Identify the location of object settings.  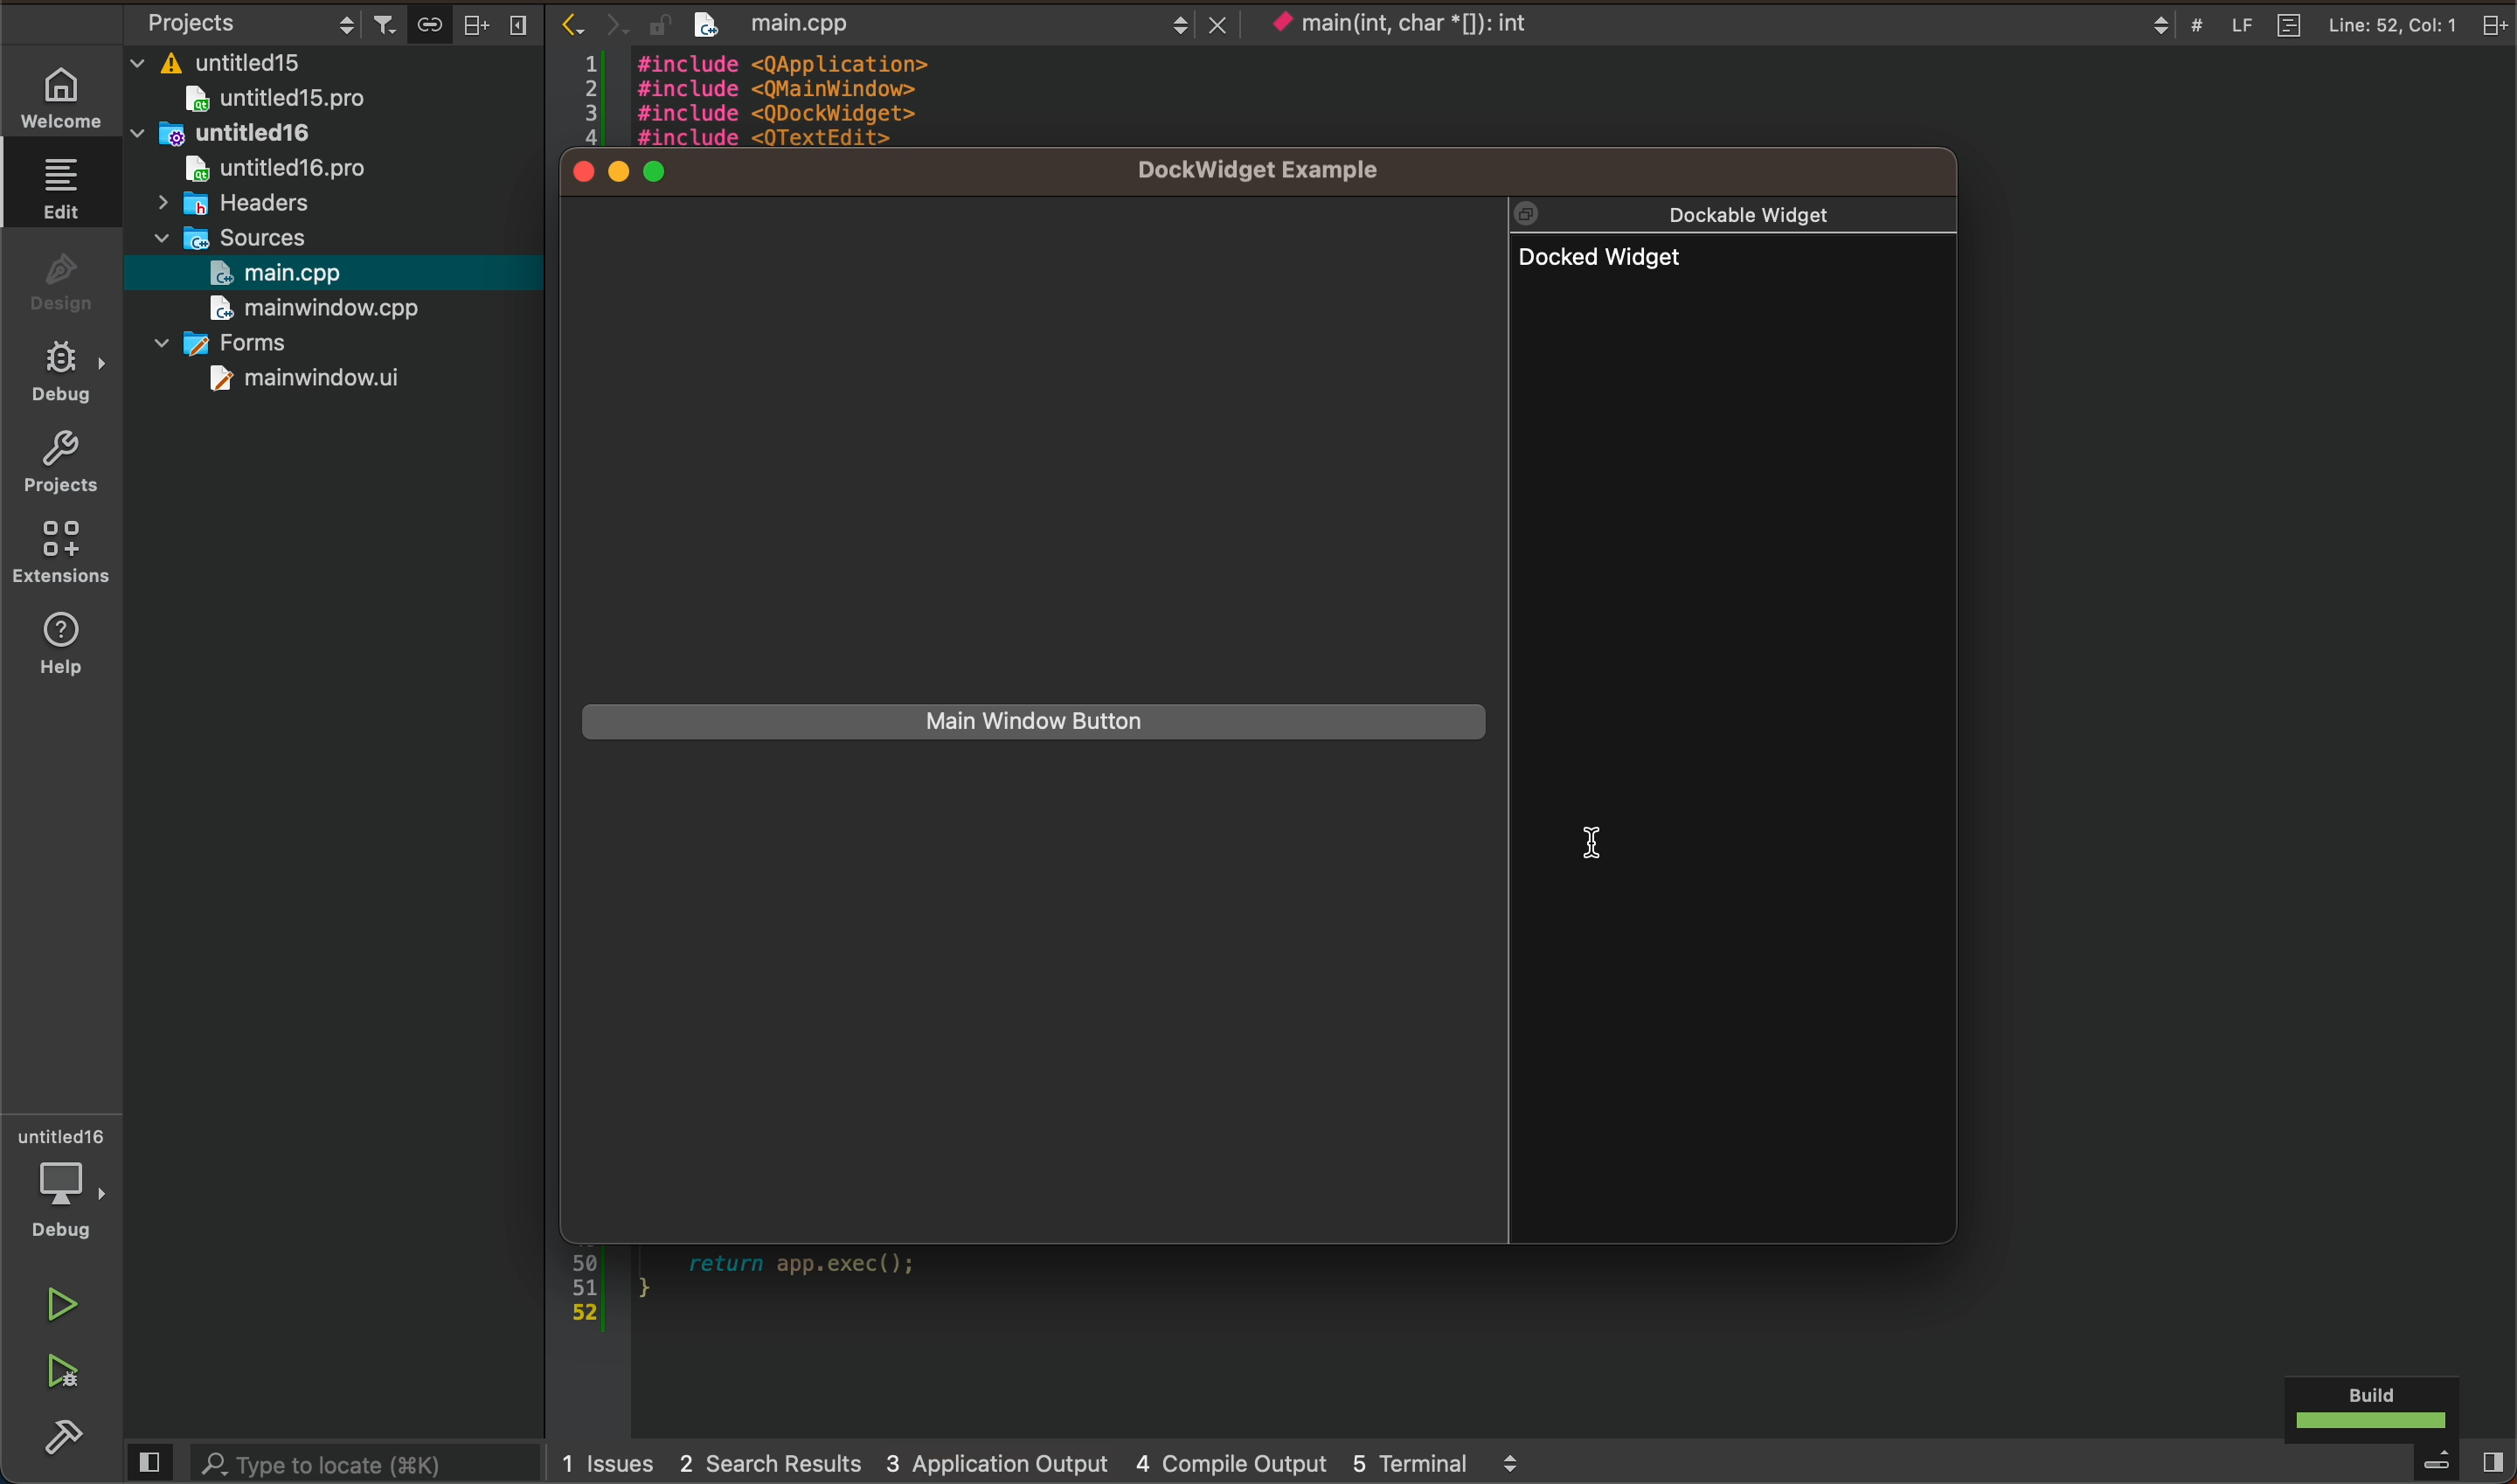
(245, 19).